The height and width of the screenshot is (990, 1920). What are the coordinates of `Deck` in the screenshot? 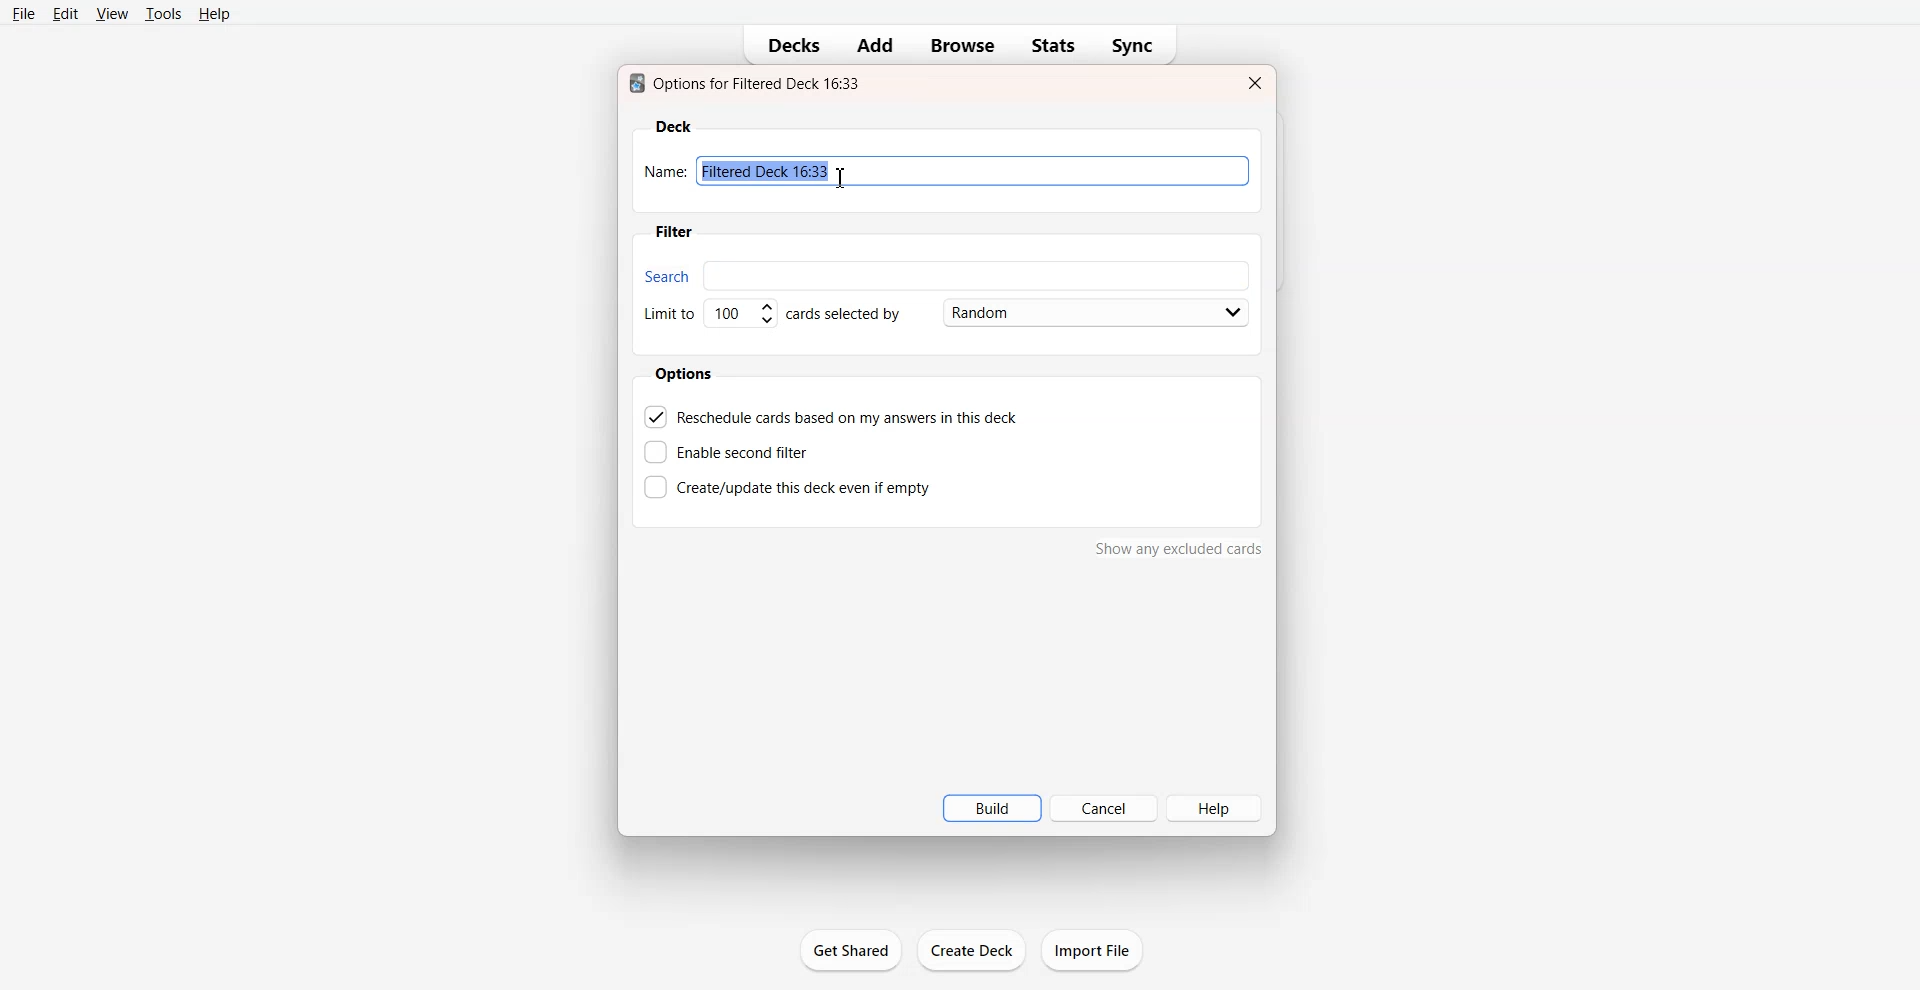 It's located at (674, 127).